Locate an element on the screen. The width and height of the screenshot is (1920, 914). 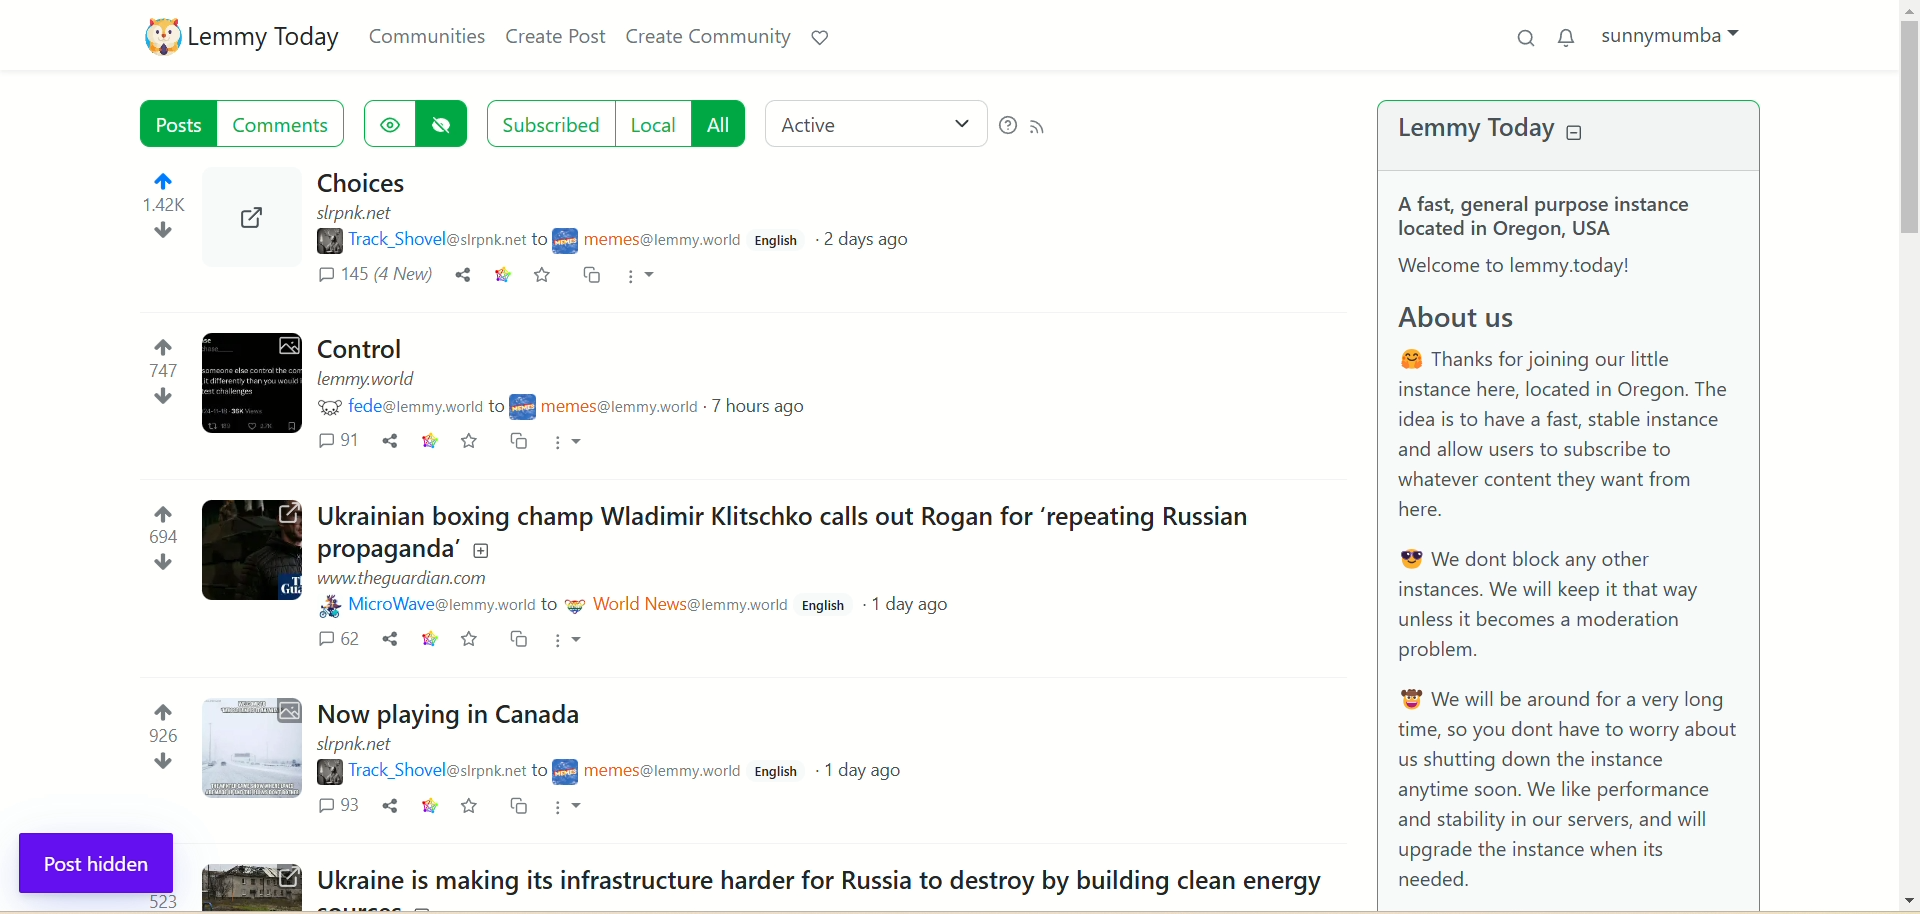
2 days ago(post date) is located at coordinates (877, 244).